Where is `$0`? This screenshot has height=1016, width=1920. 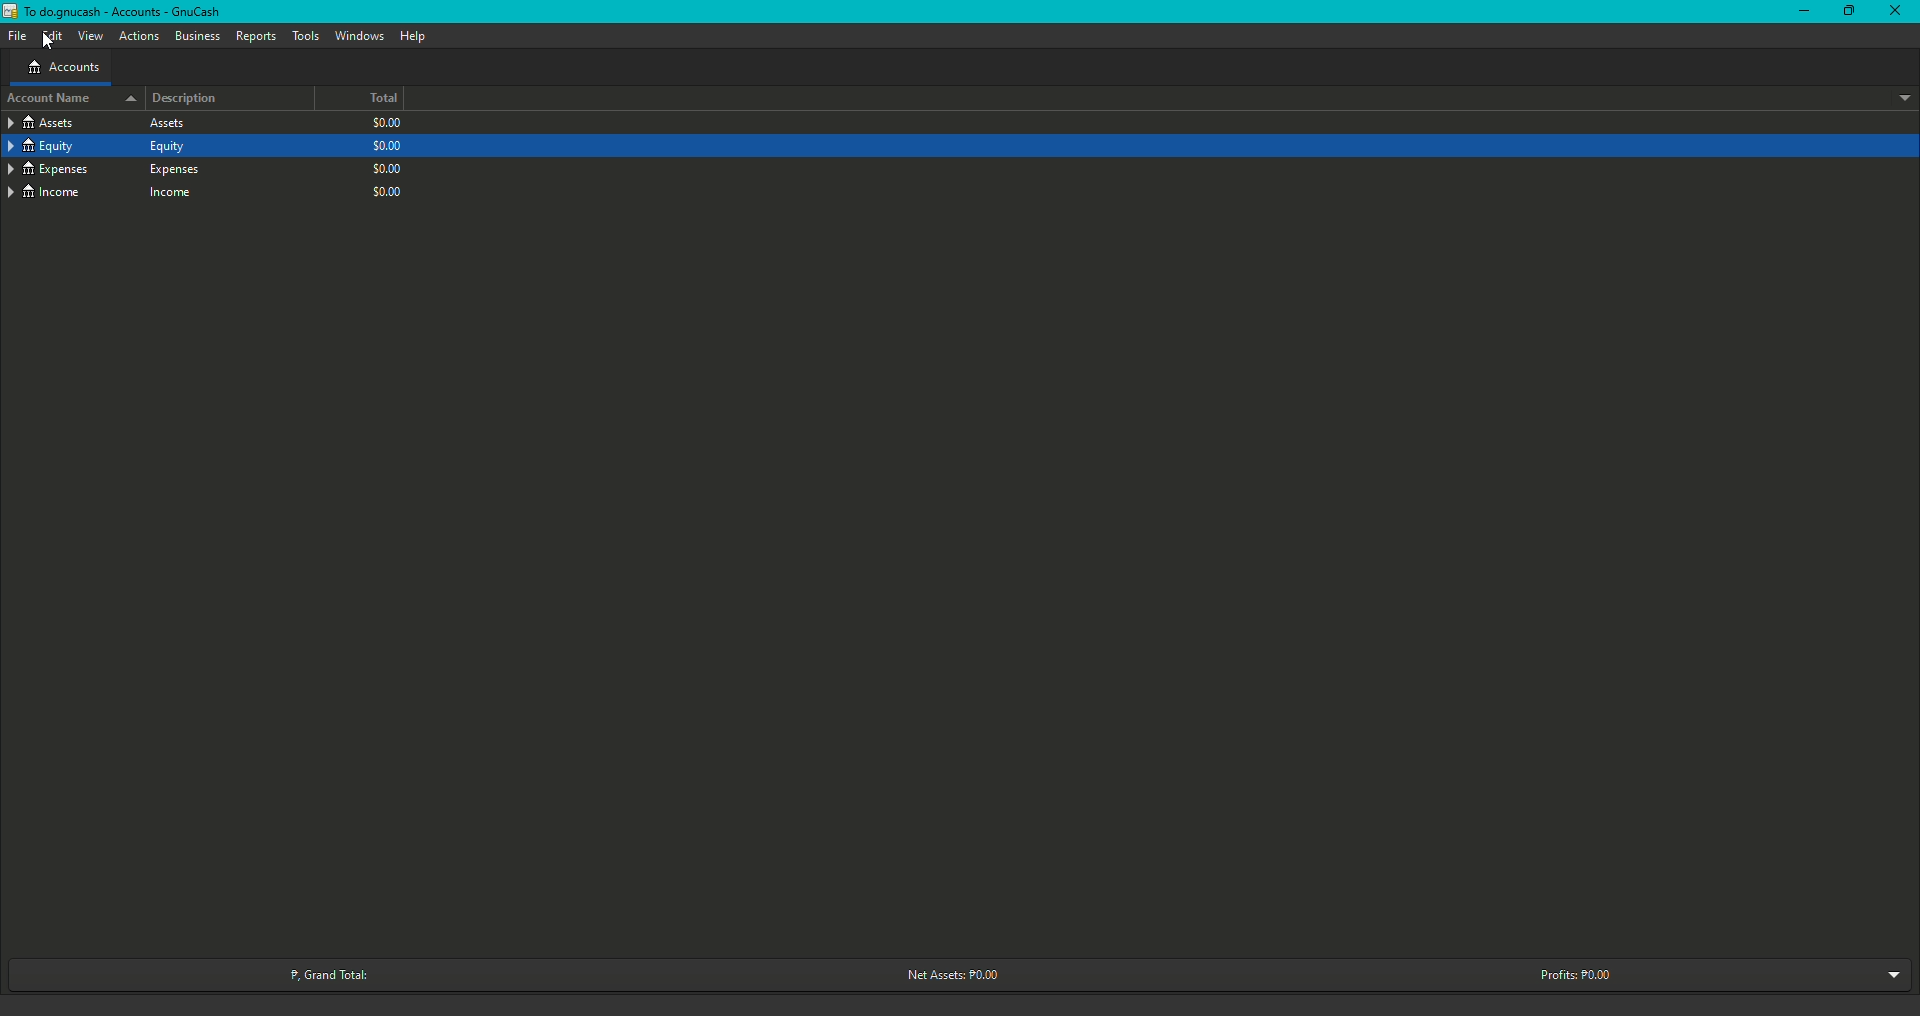 $0 is located at coordinates (385, 167).